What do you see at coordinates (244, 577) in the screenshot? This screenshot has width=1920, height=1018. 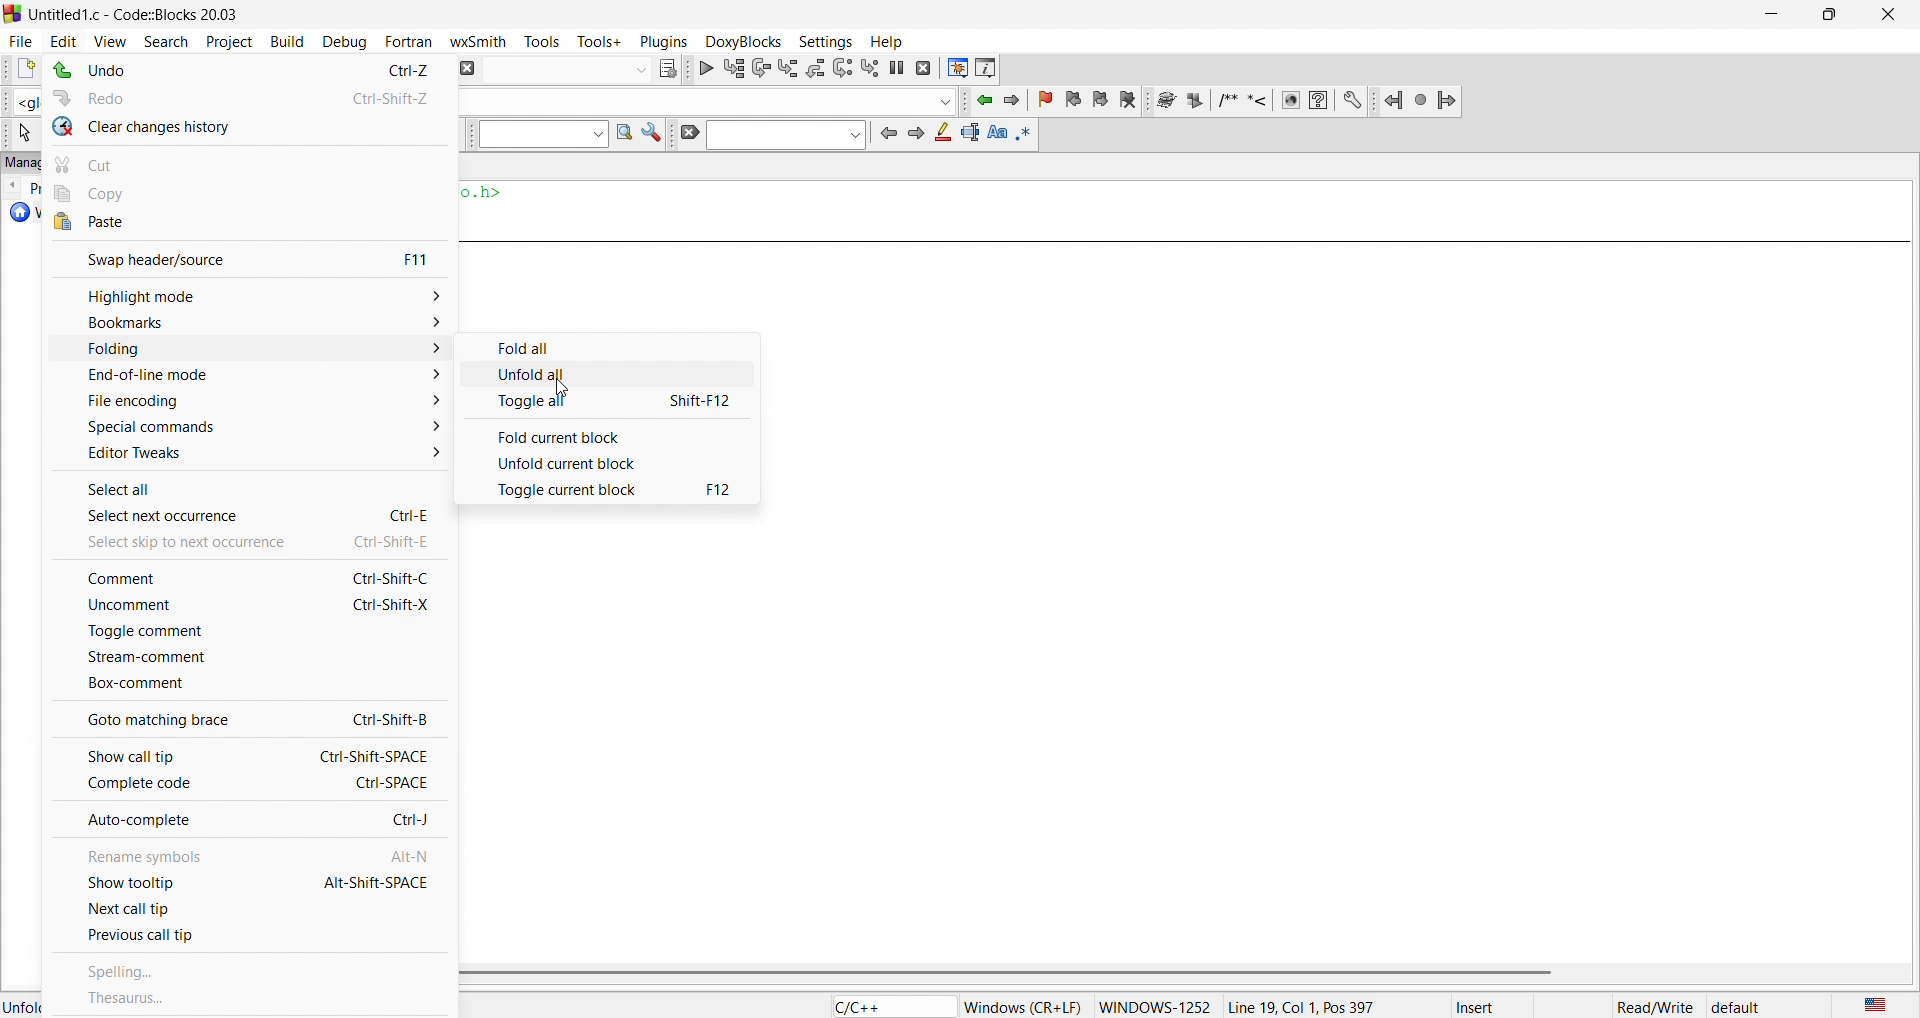 I see `comment` at bounding box center [244, 577].